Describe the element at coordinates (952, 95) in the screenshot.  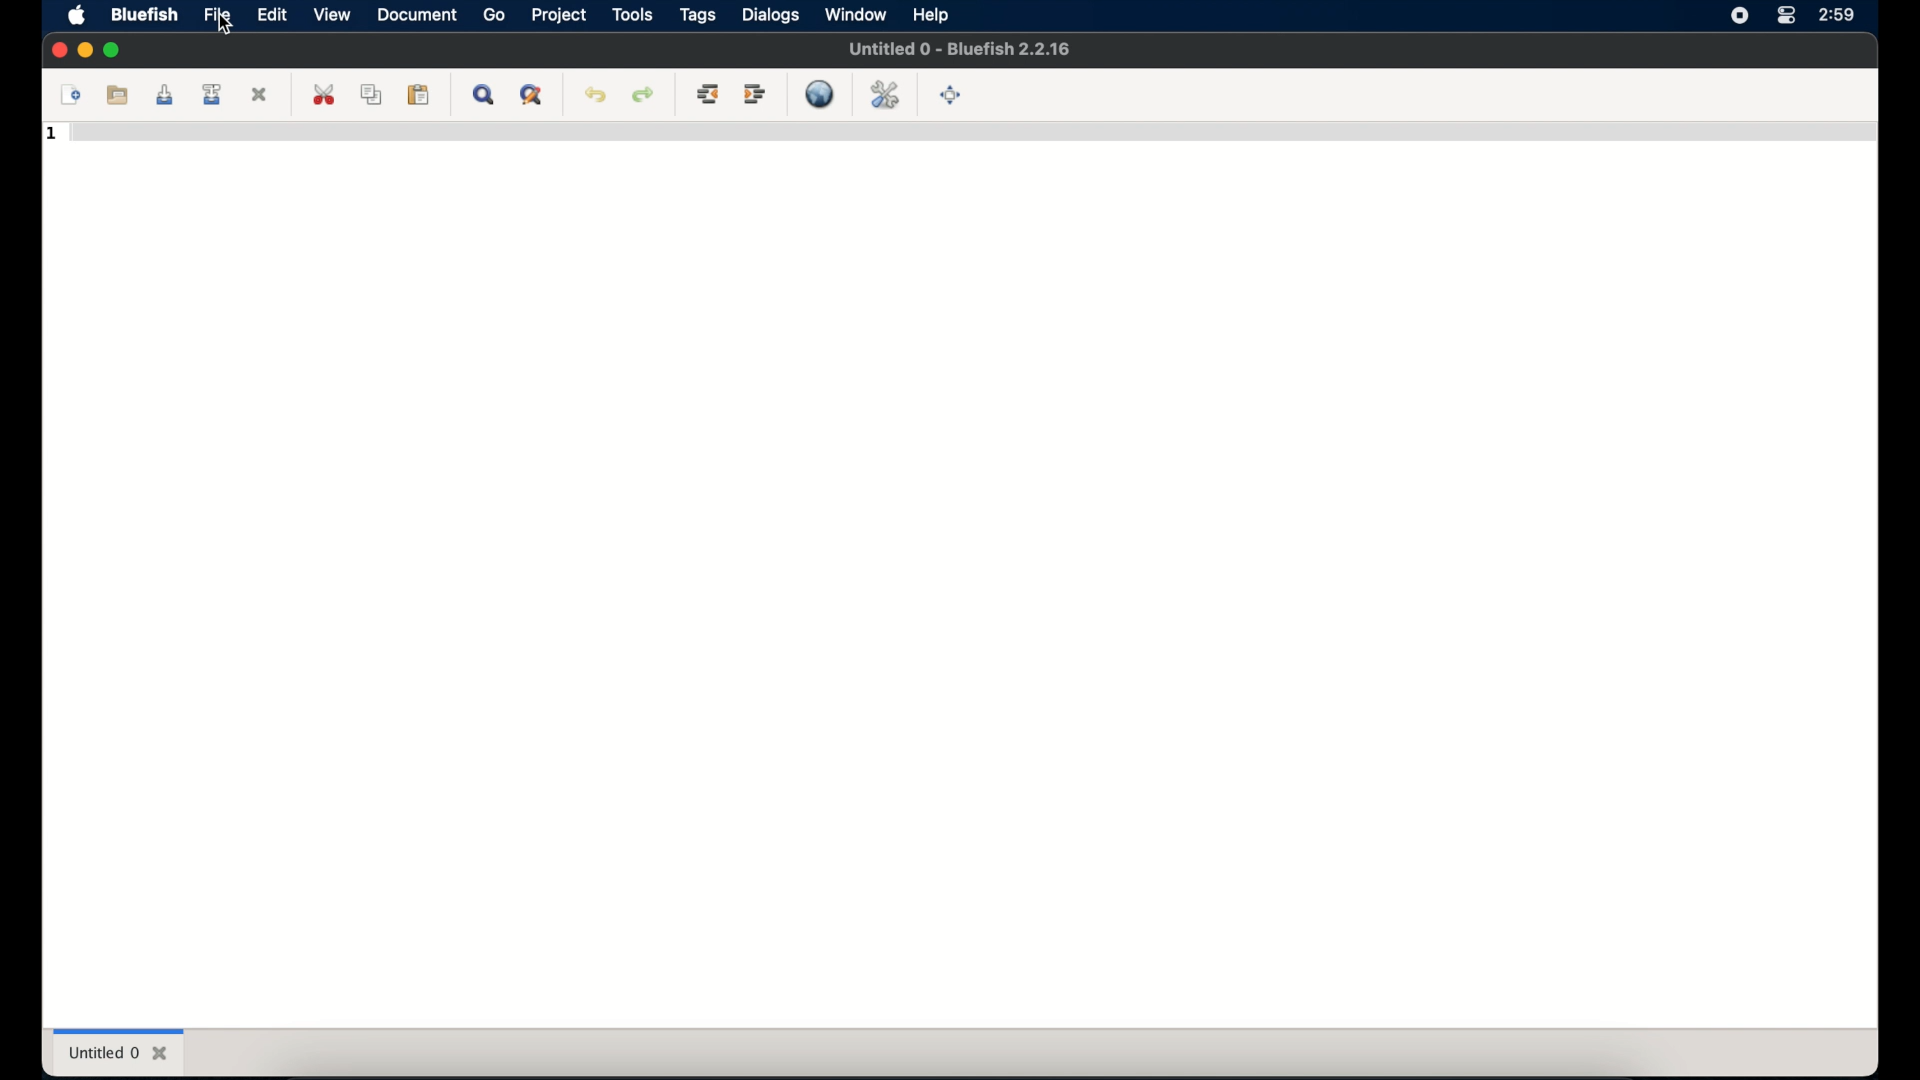
I see `full screen` at that location.